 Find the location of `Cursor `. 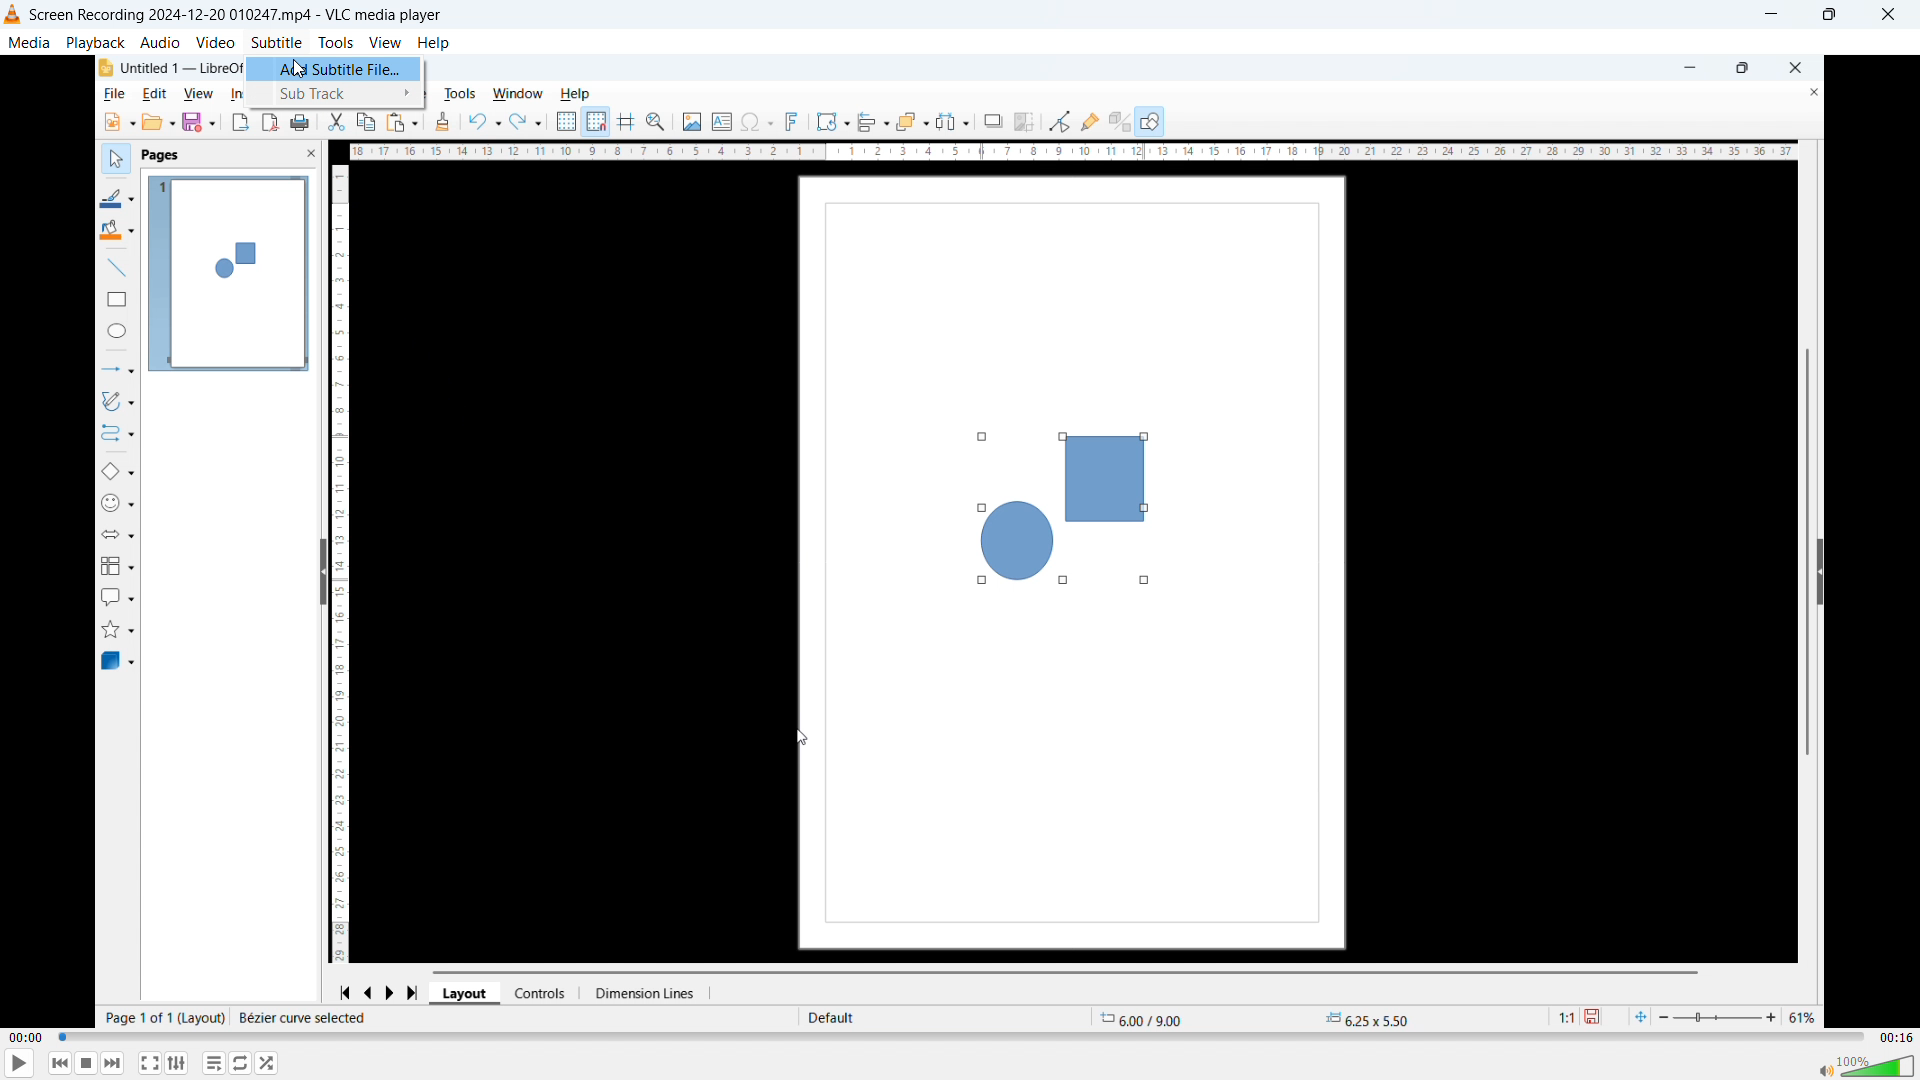

Cursor  is located at coordinates (301, 70).